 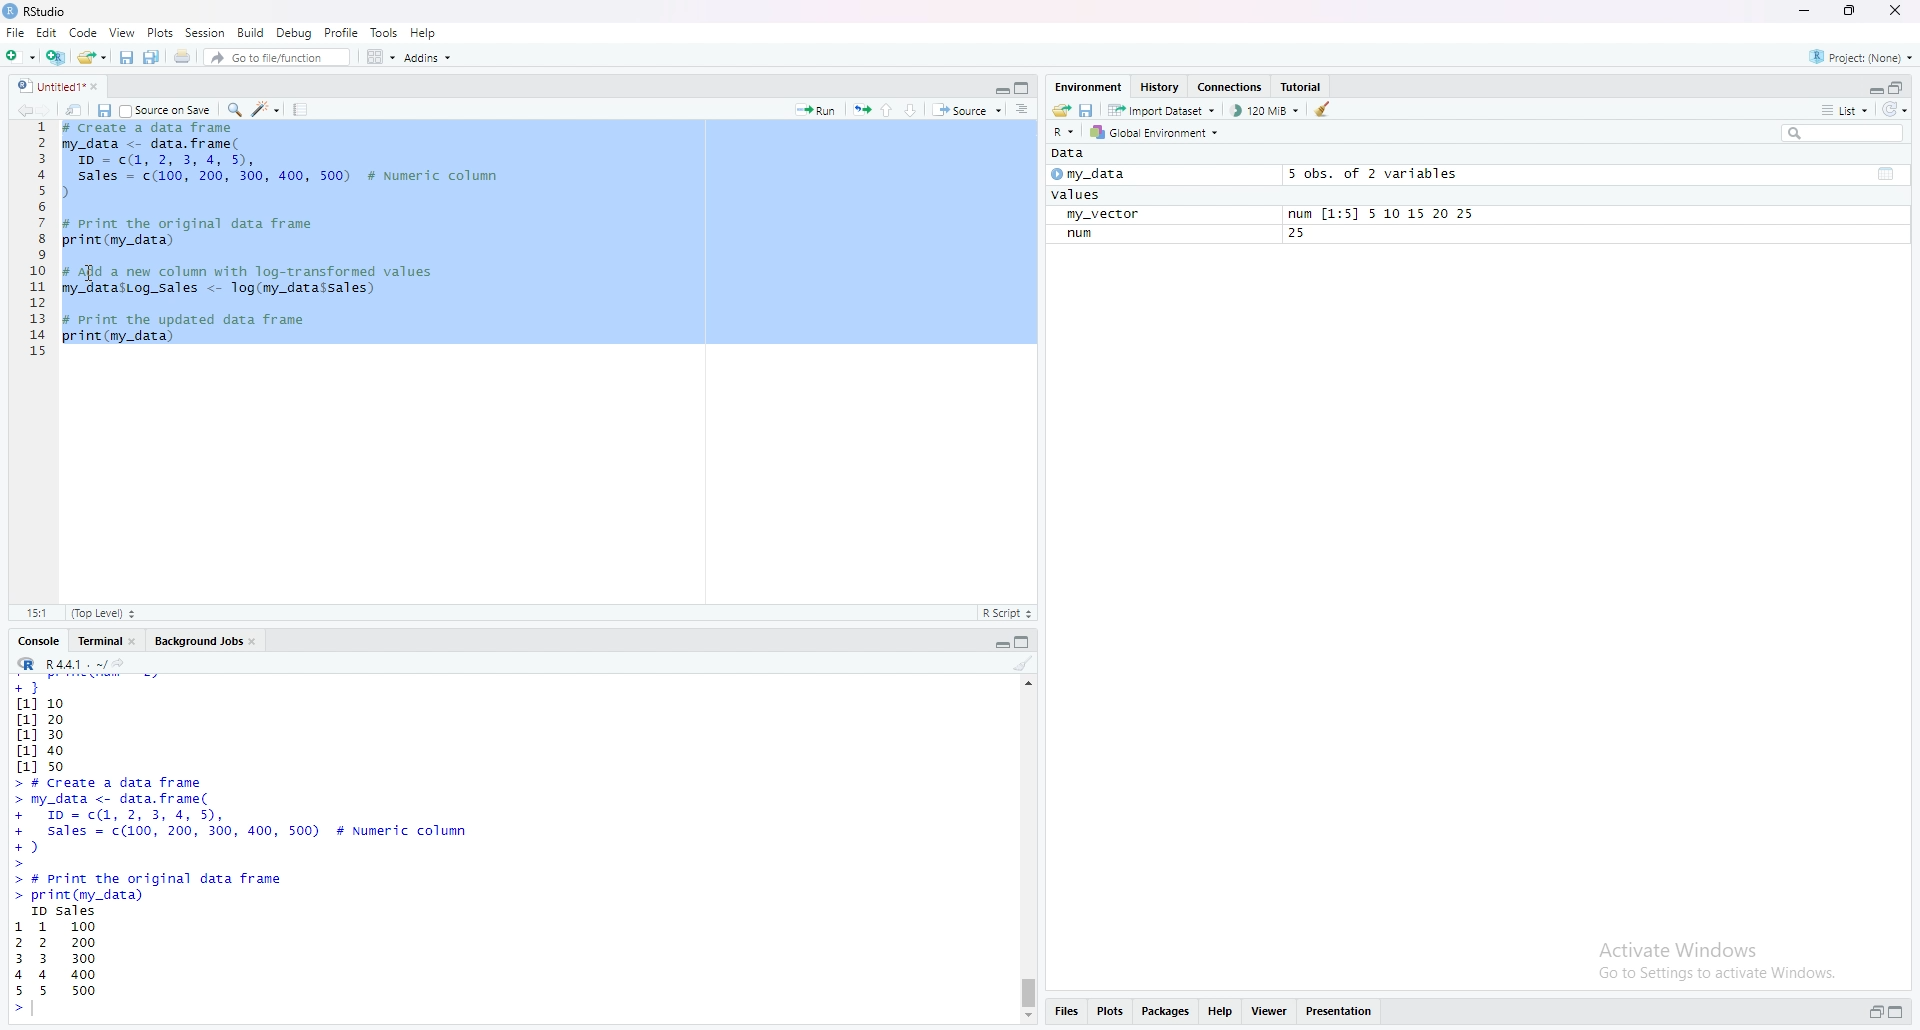 What do you see at coordinates (87, 11) in the screenshot?
I see `RStudio` at bounding box center [87, 11].